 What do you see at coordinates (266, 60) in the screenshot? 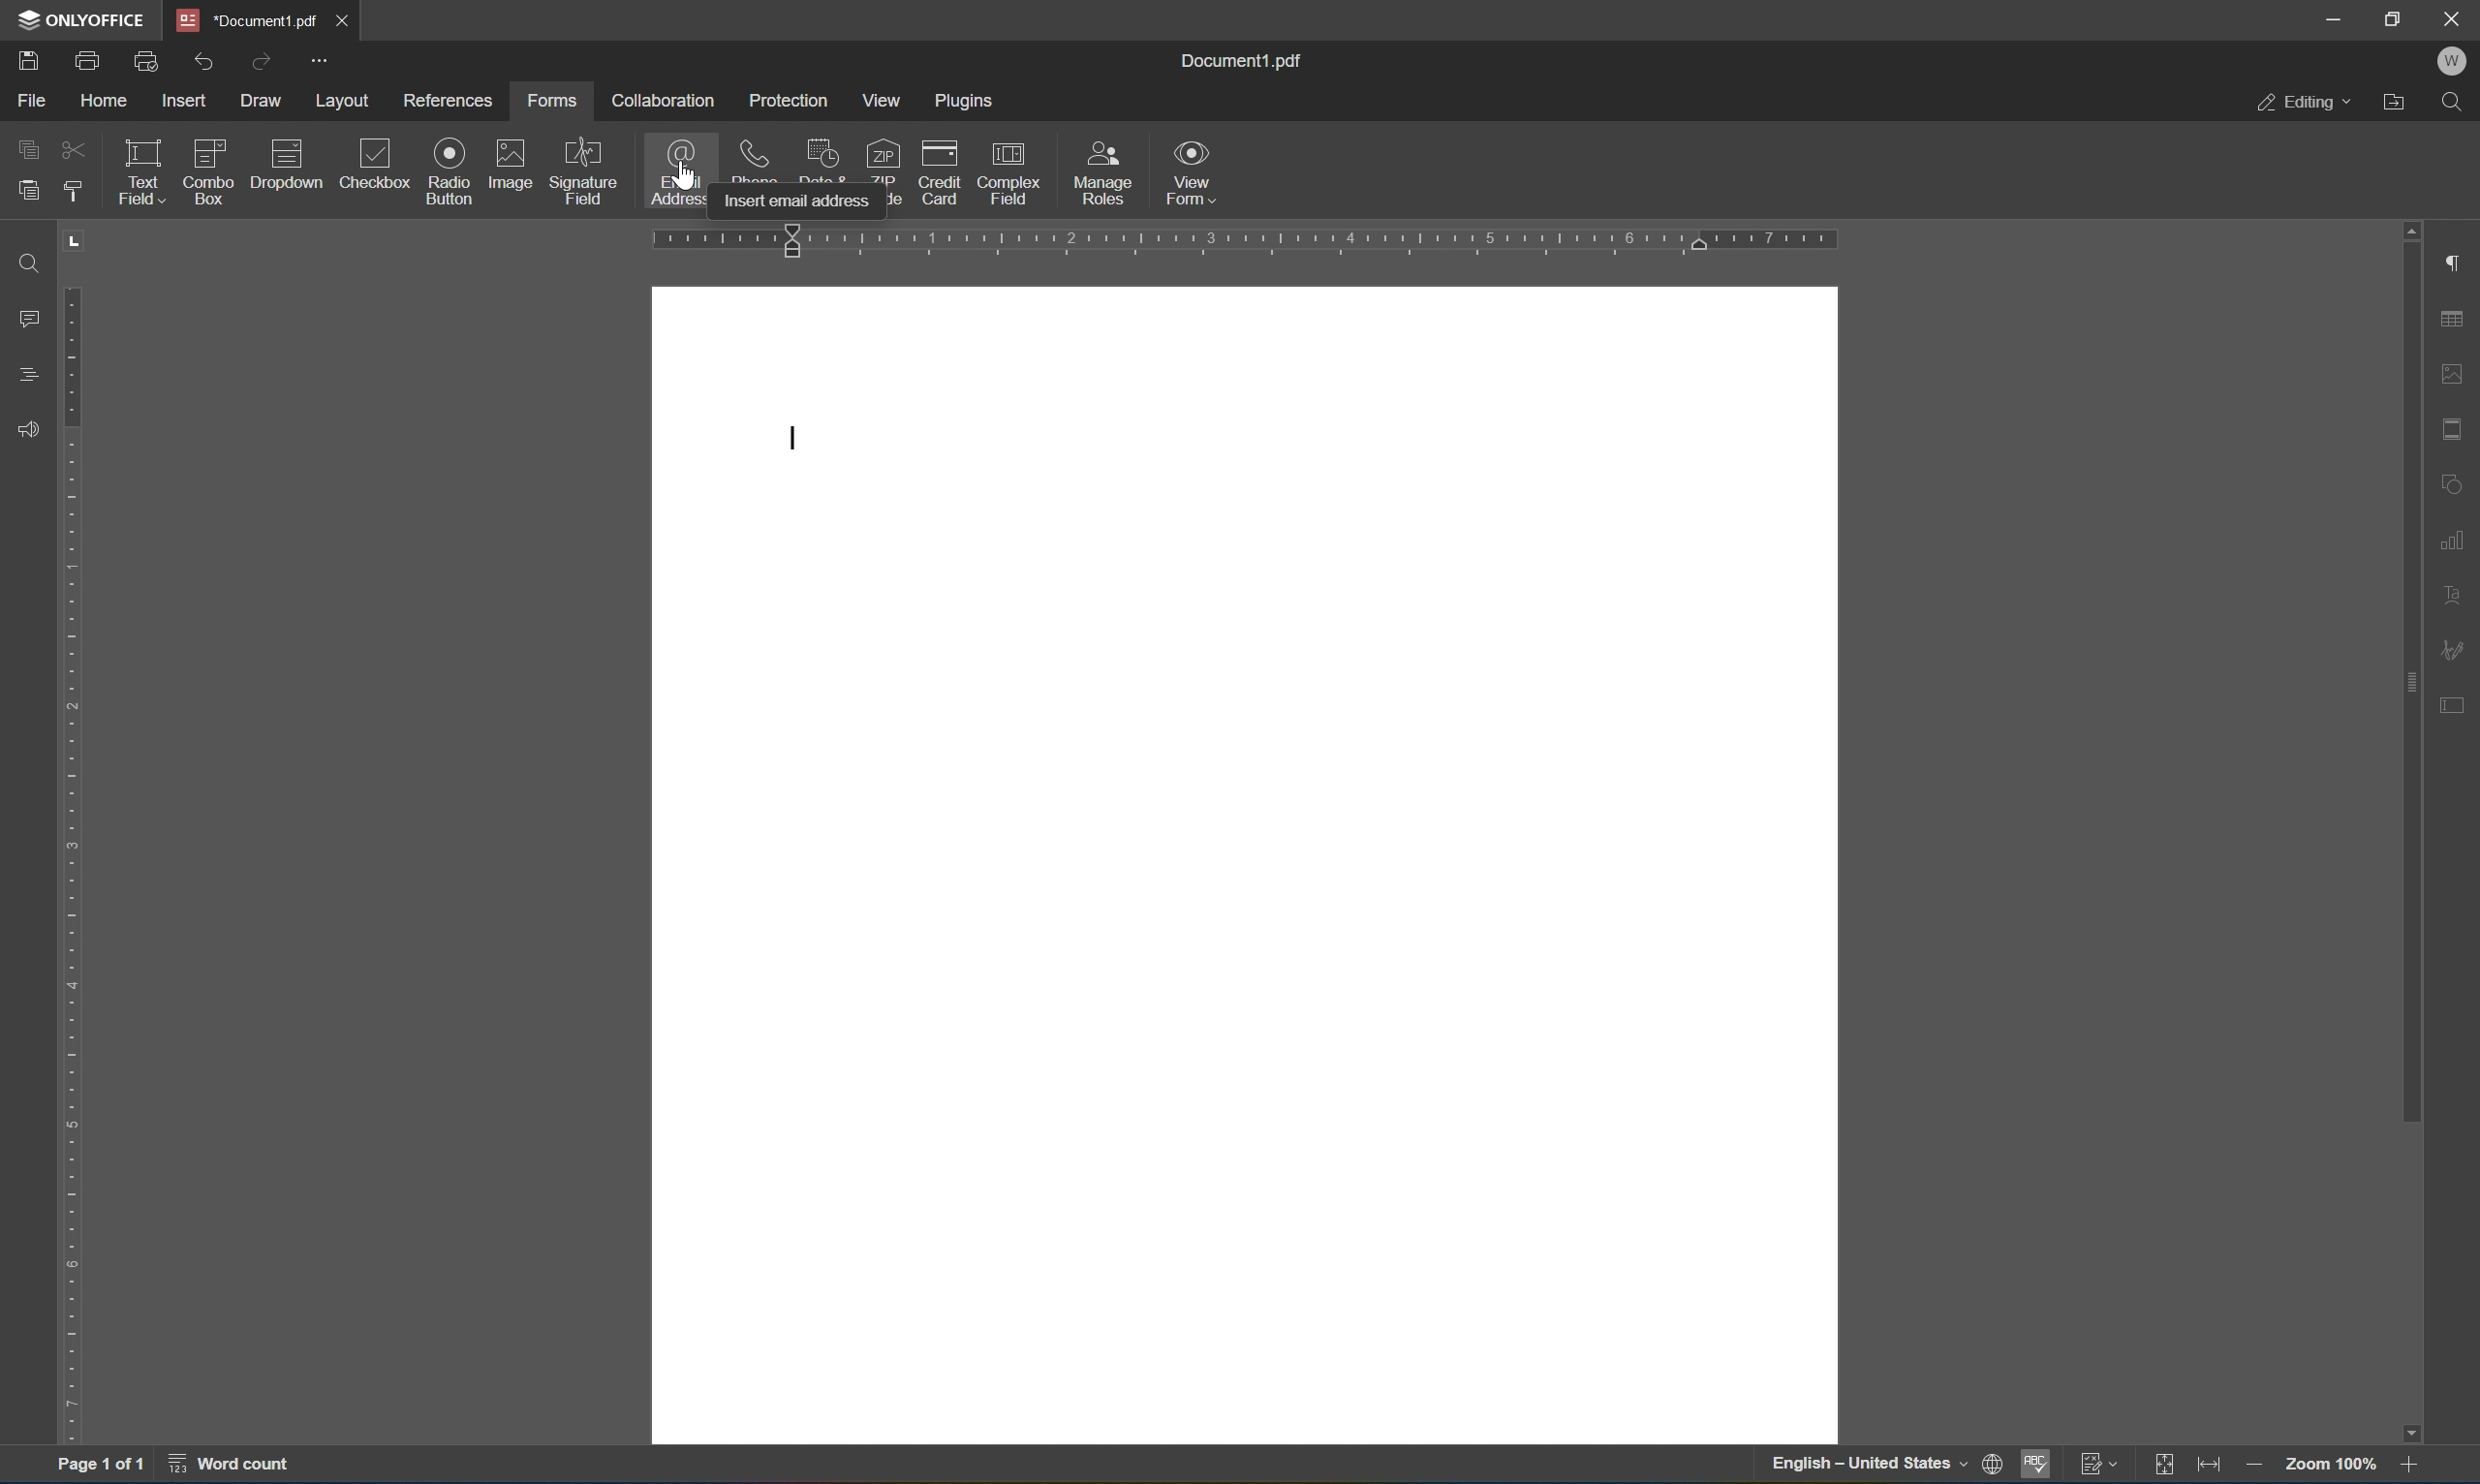
I see `redo` at bounding box center [266, 60].